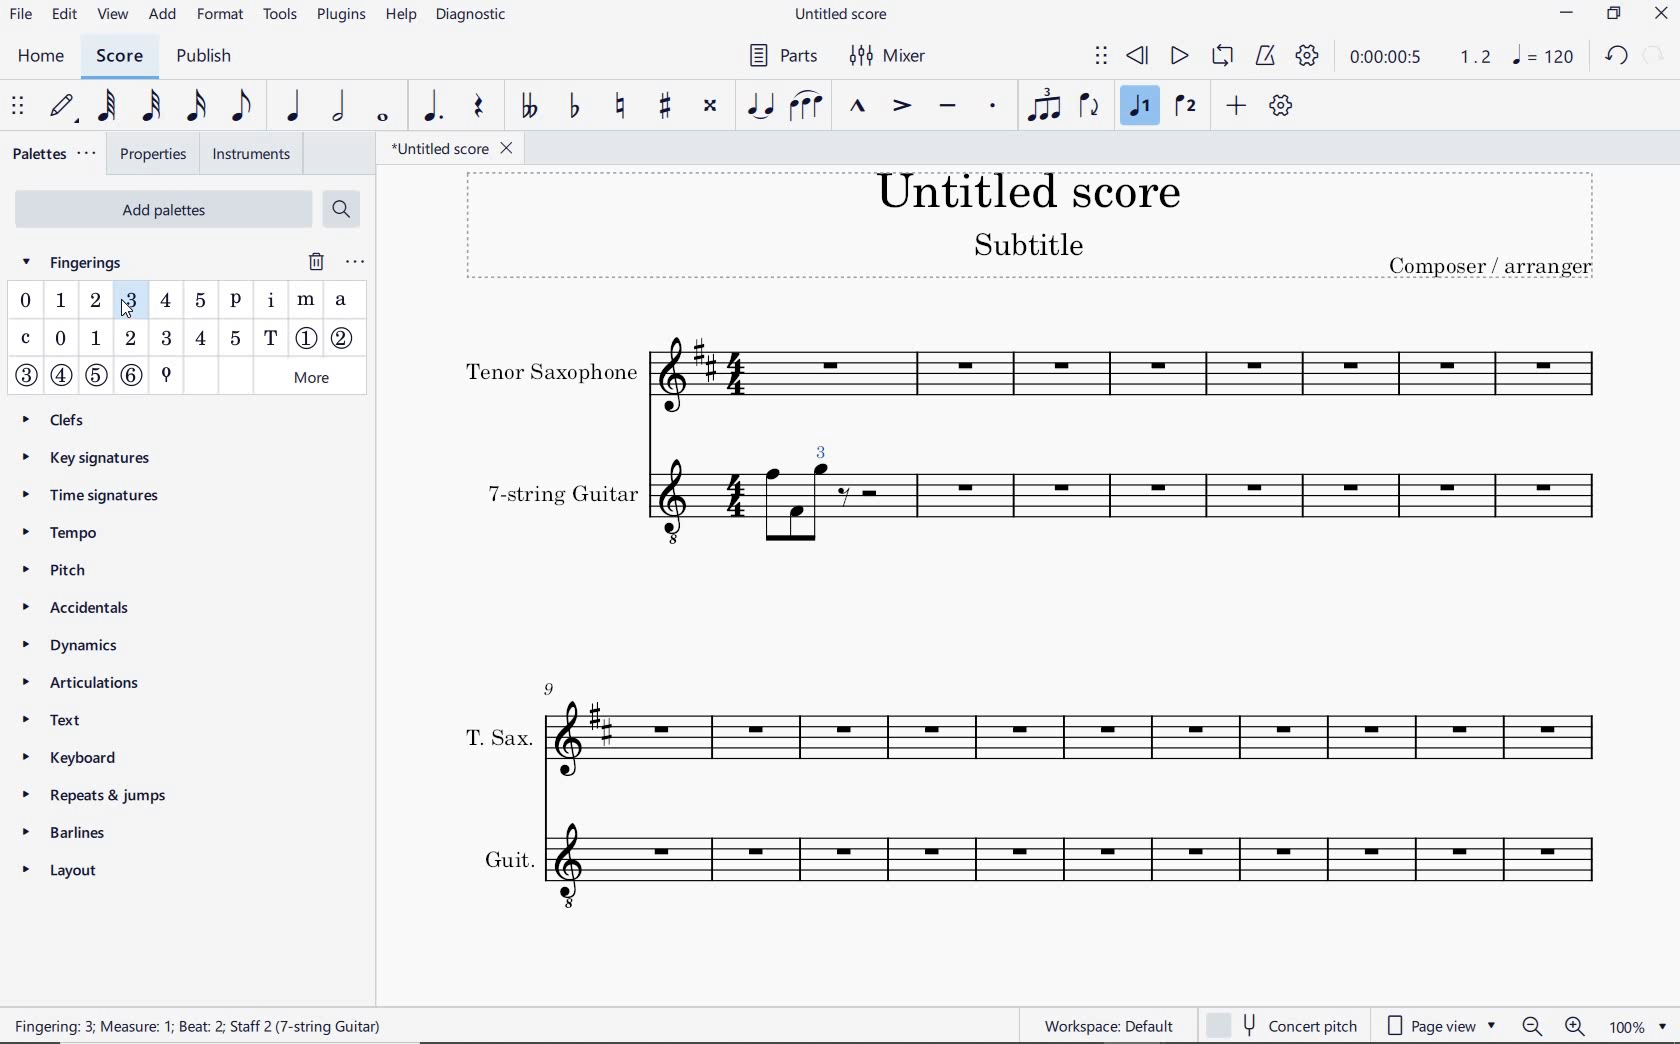  I want to click on INSTRUMENT: T.SAX, so click(1032, 729).